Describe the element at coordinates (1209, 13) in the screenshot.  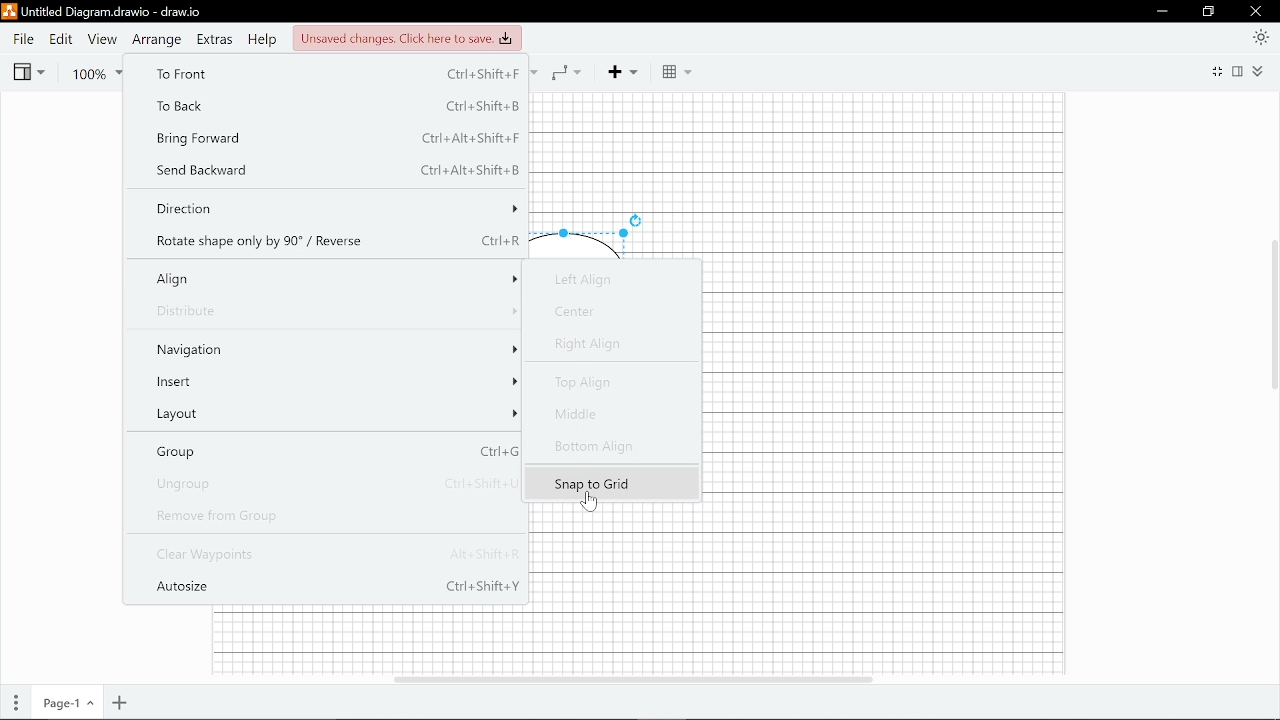
I see `Restore down` at that location.